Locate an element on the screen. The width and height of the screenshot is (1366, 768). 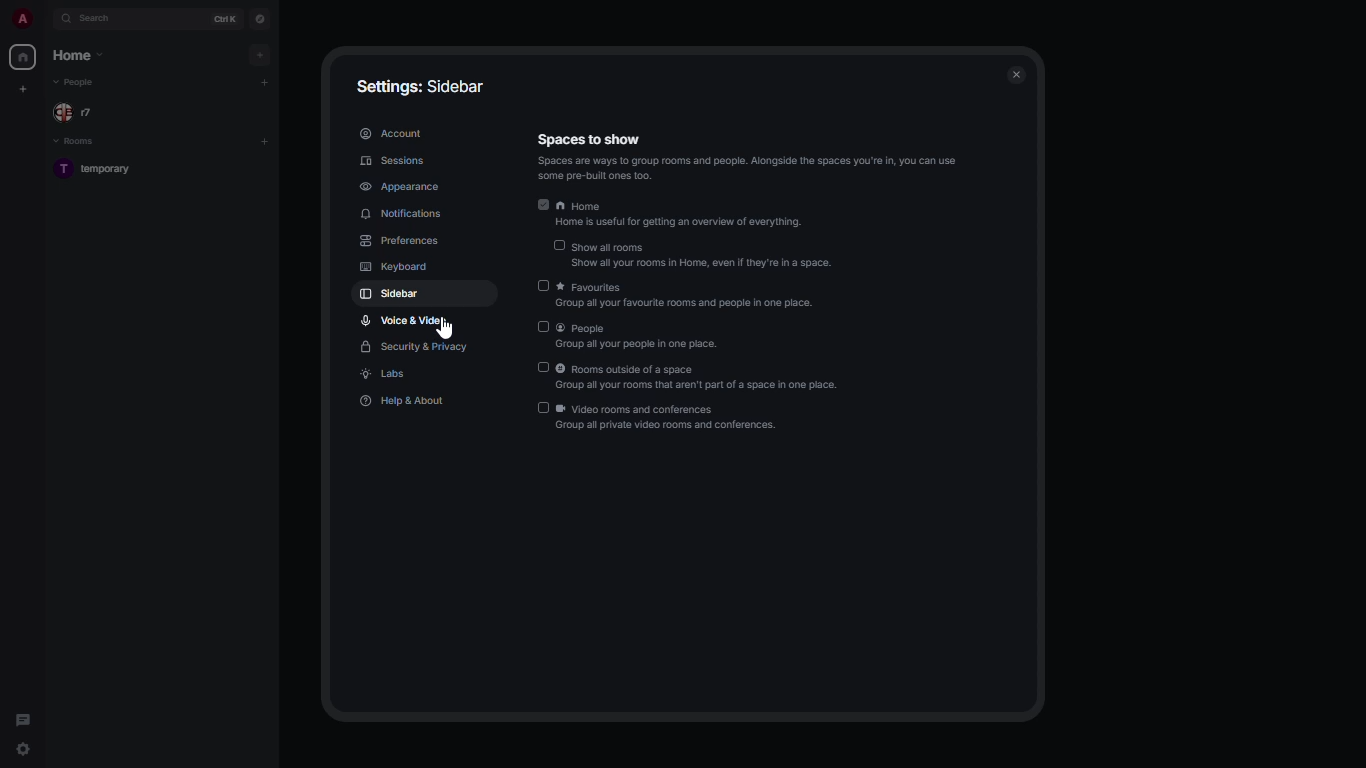
disabled is located at coordinates (542, 407).